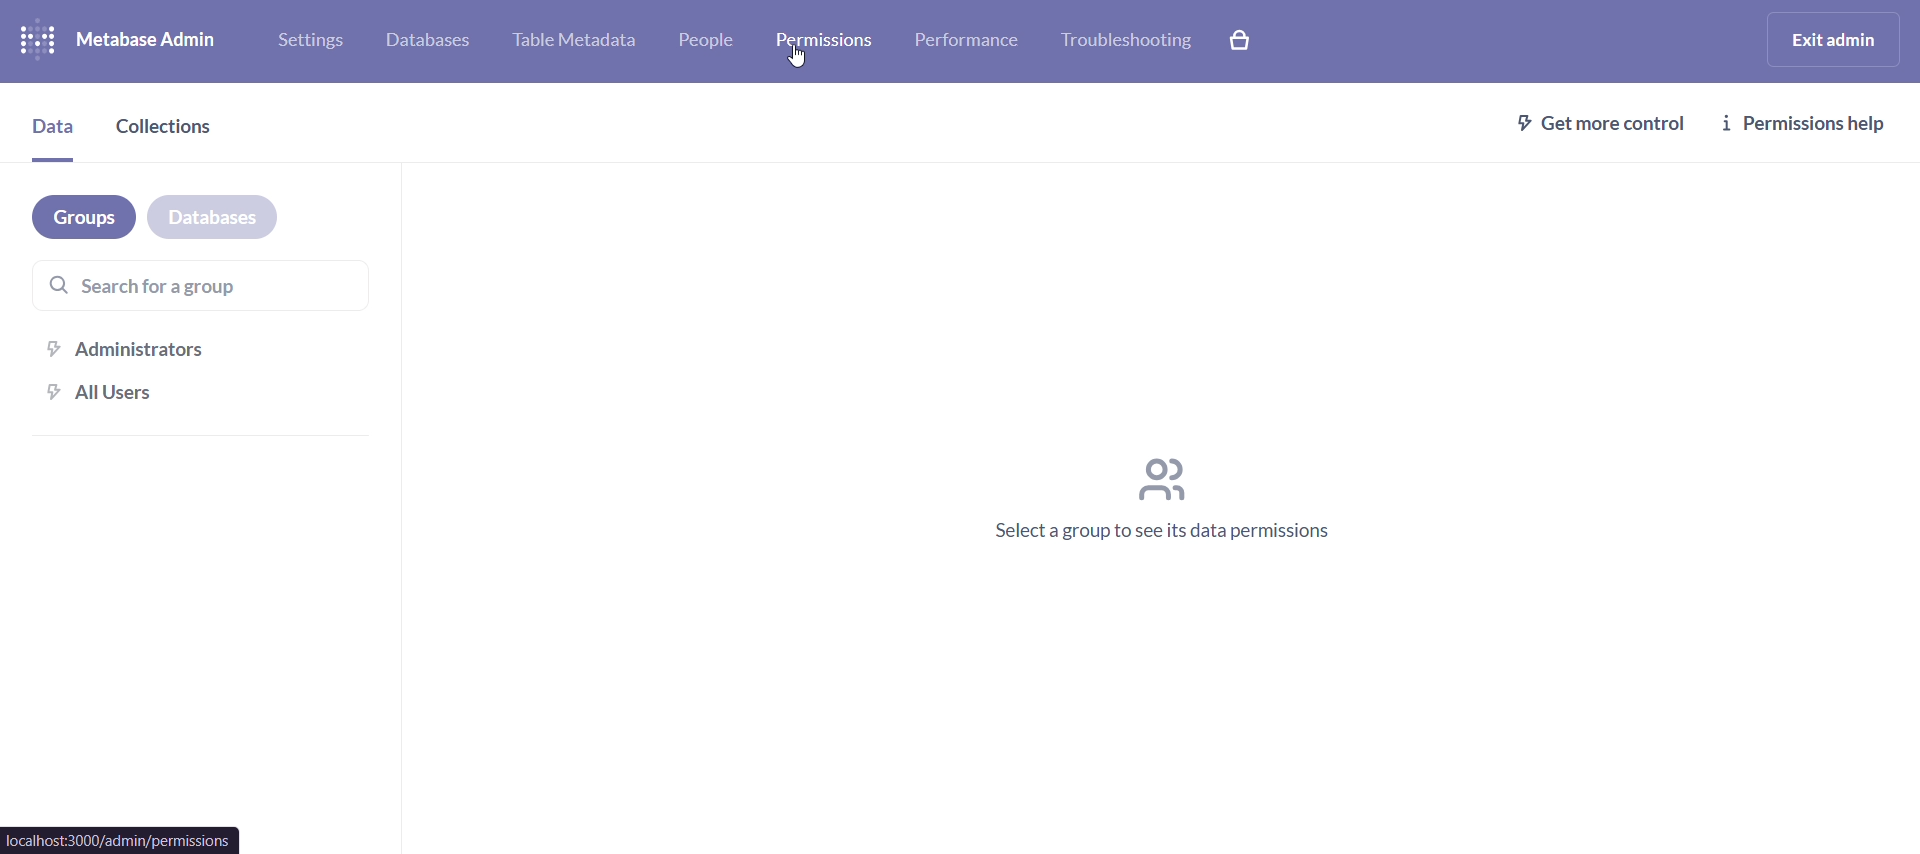  What do you see at coordinates (970, 45) in the screenshot?
I see `Performance` at bounding box center [970, 45].